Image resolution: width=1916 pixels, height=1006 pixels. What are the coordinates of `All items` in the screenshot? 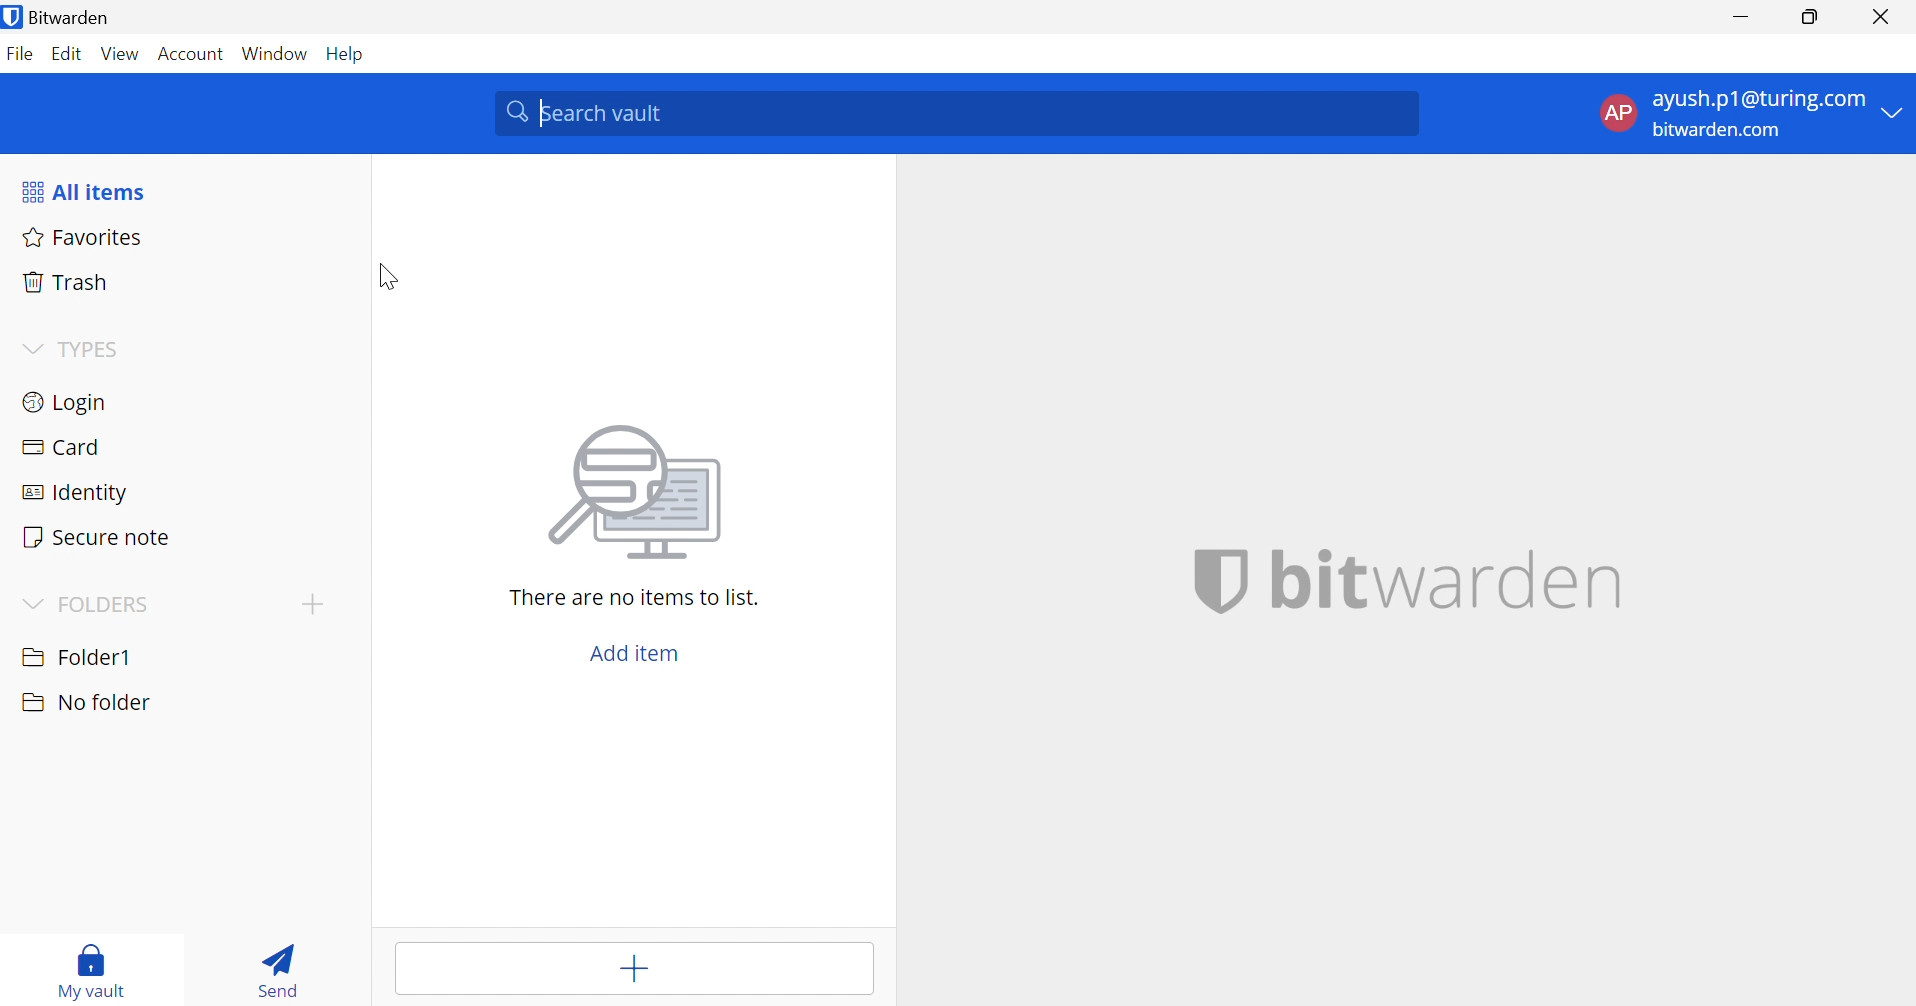 It's located at (83, 190).